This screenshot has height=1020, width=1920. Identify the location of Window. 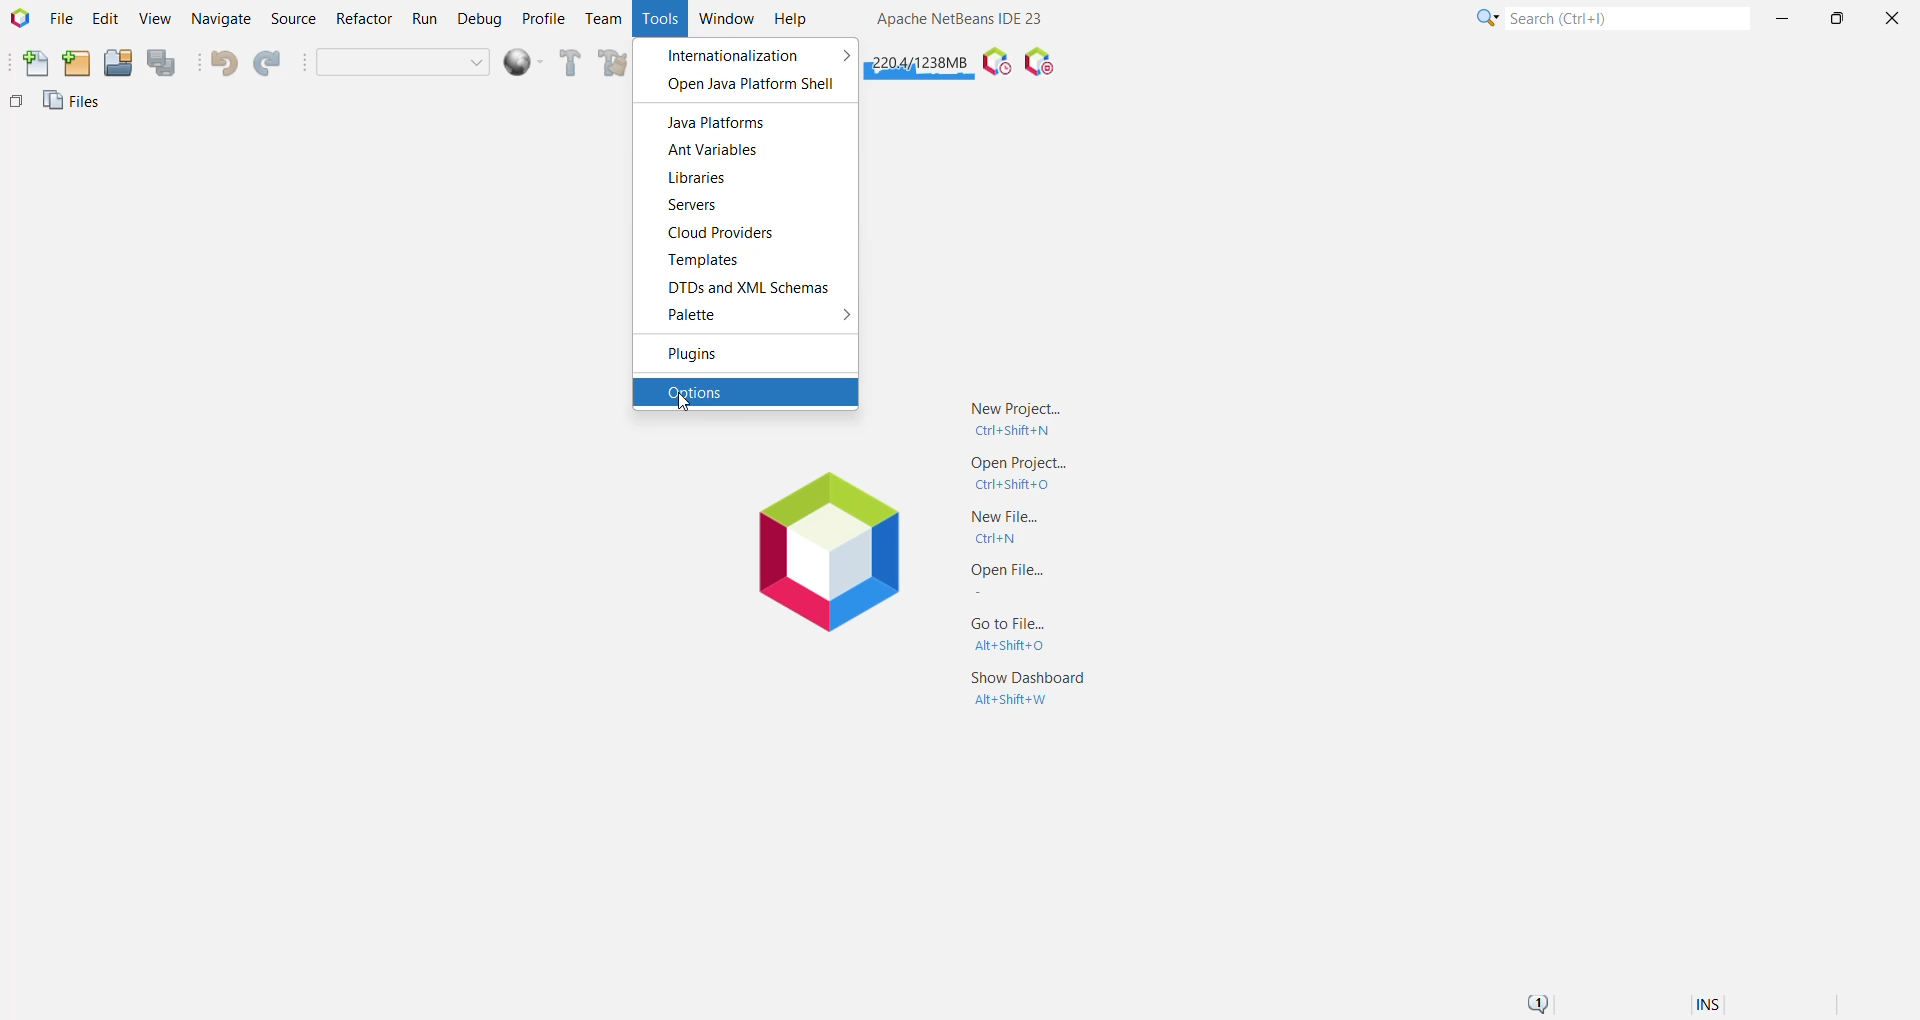
(726, 18).